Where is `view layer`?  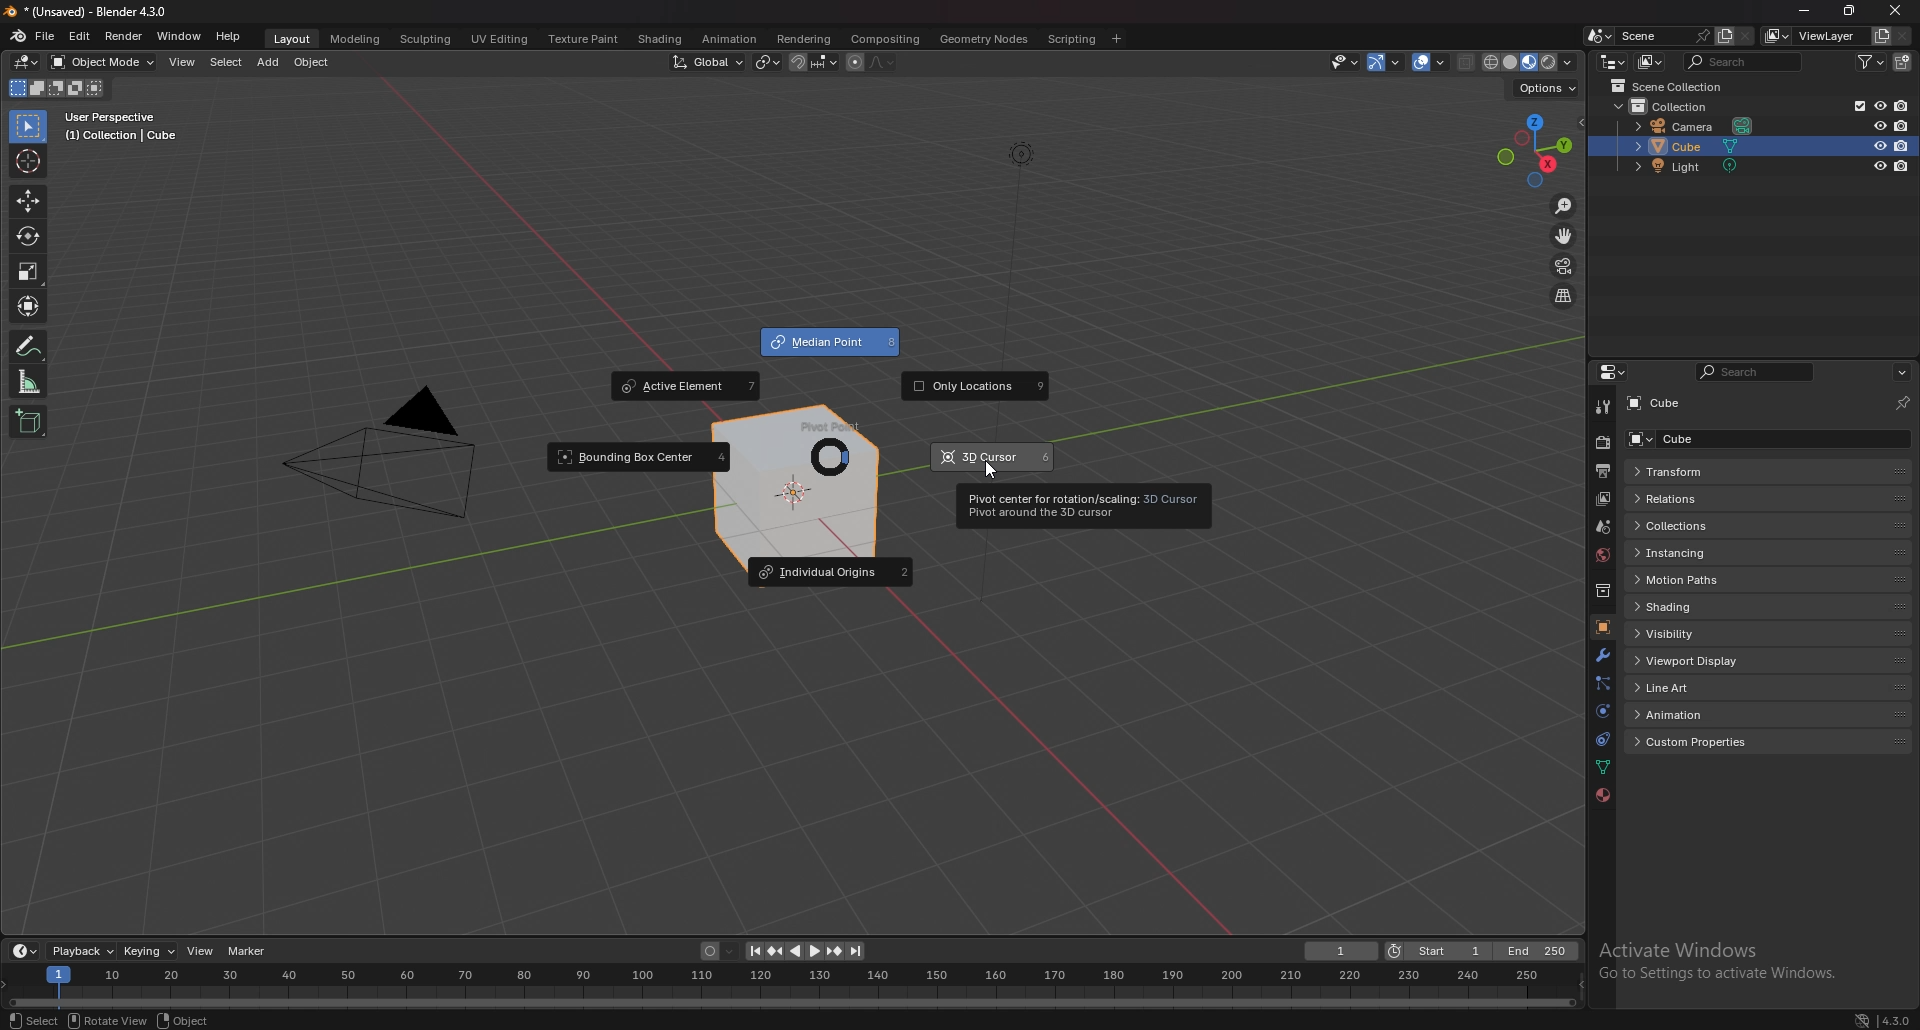
view layer is located at coordinates (1602, 499).